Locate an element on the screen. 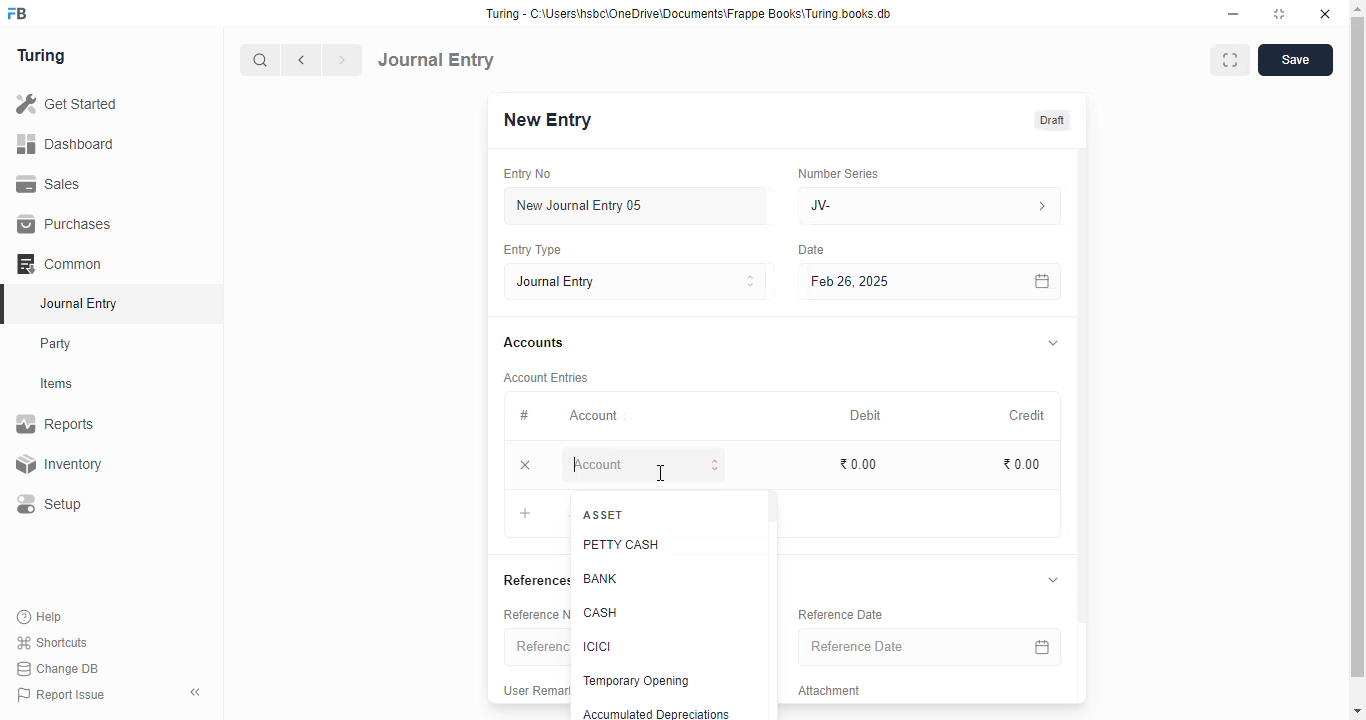 Image resolution: width=1366 pixels, height=720 pixels. help is located at coordinates (41, 616).